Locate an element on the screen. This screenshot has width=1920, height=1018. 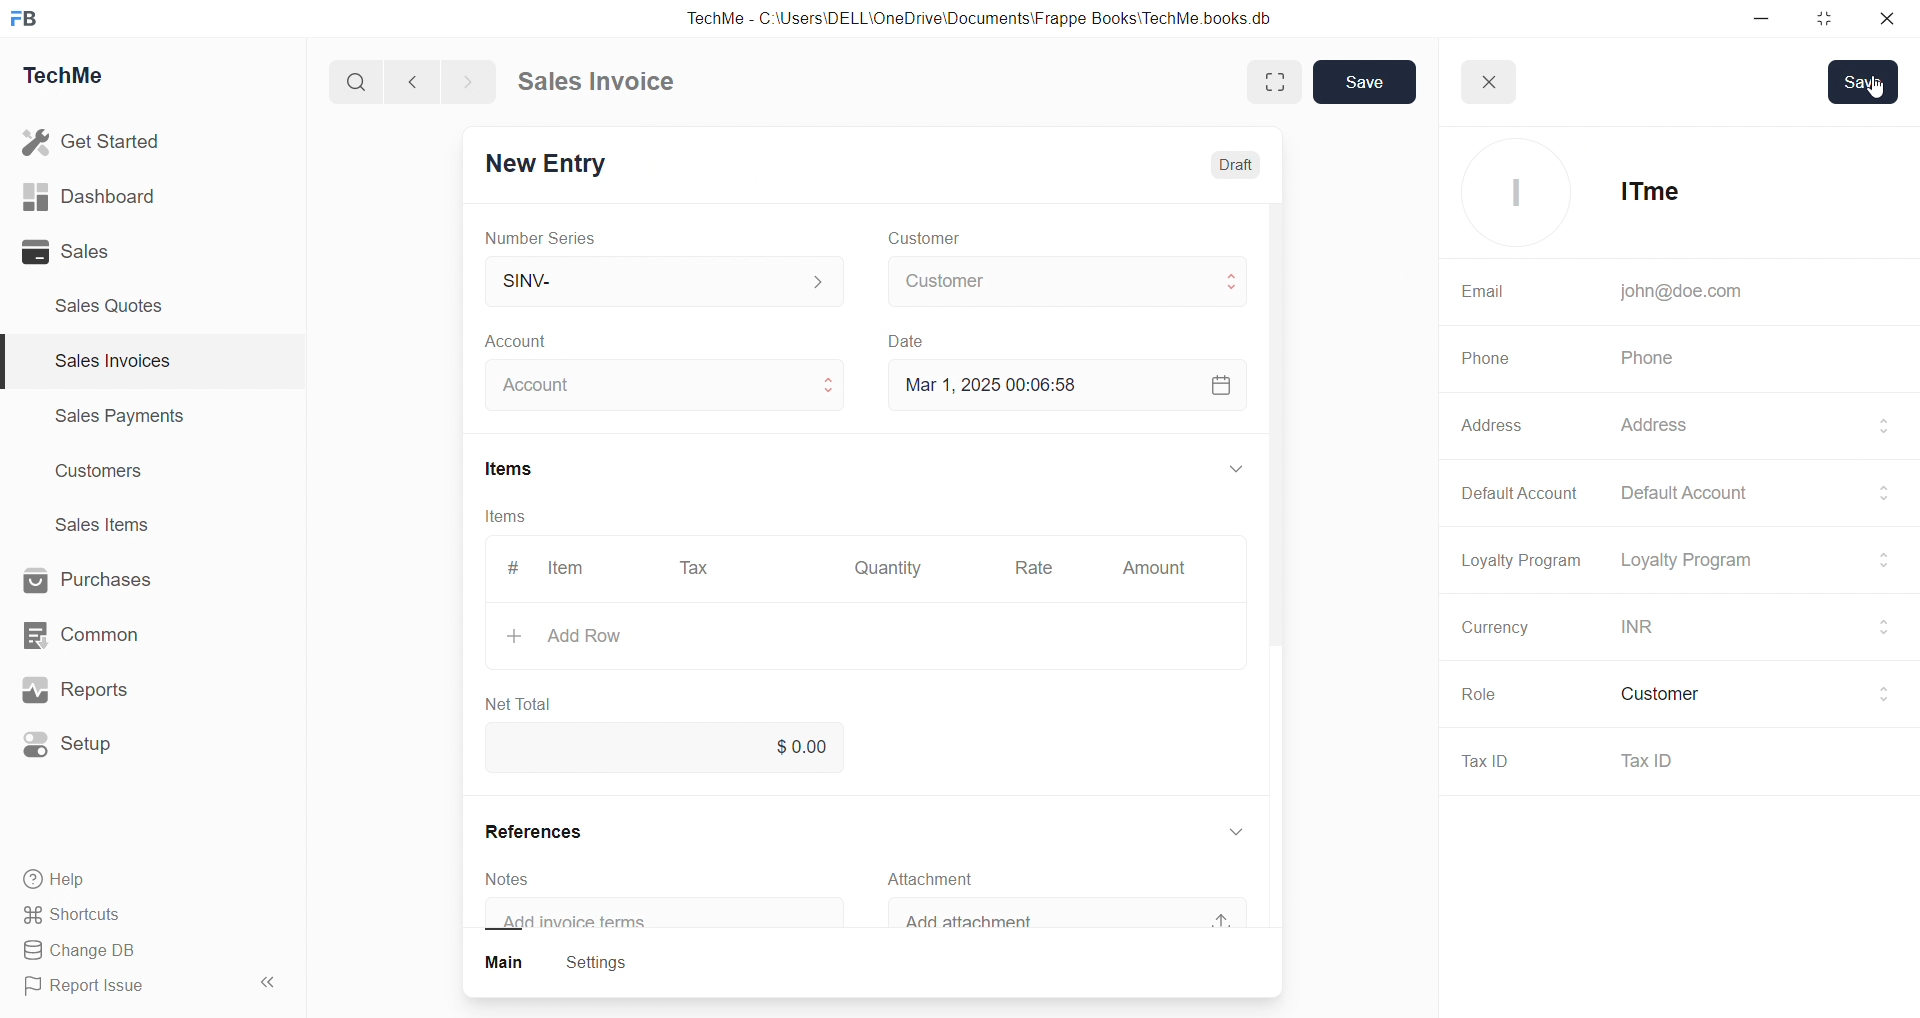
& Get Started is located at coordinates (94, 140).